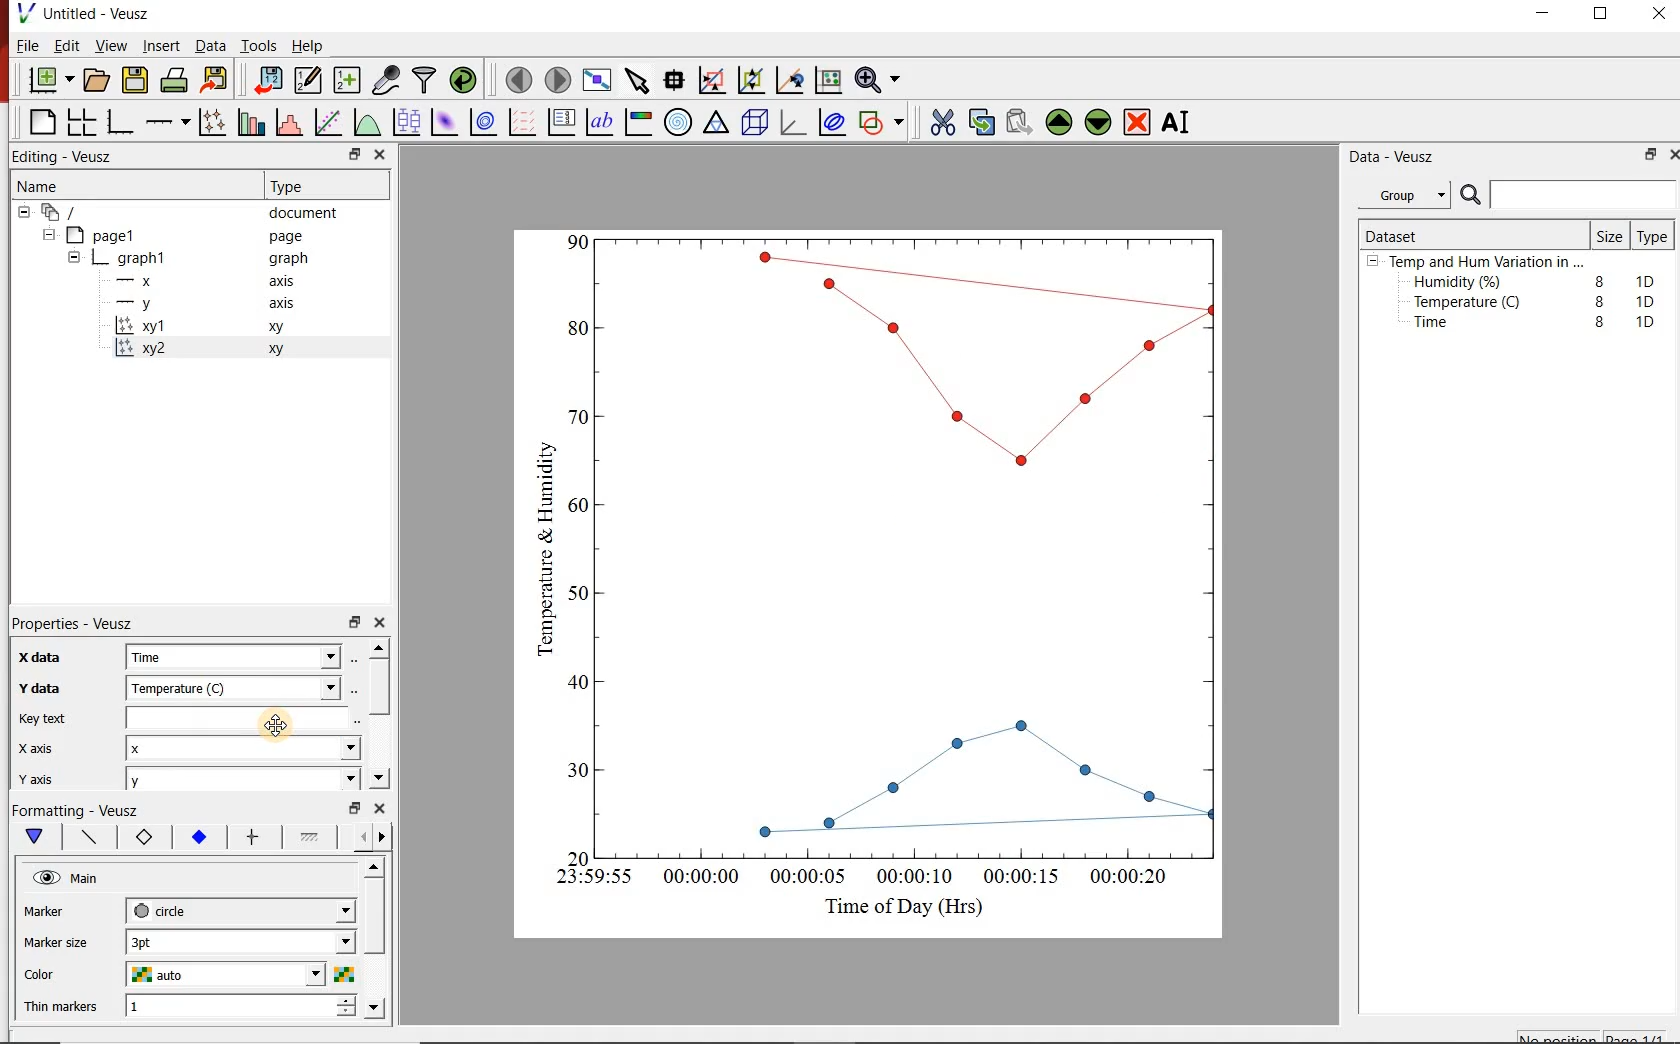 Image resolution: width=1680 pixels, height=1044 pixels. What do you see at coordinates (1596, 278) in the screenshot?
I see `8` at bounding box center [1596, 278].